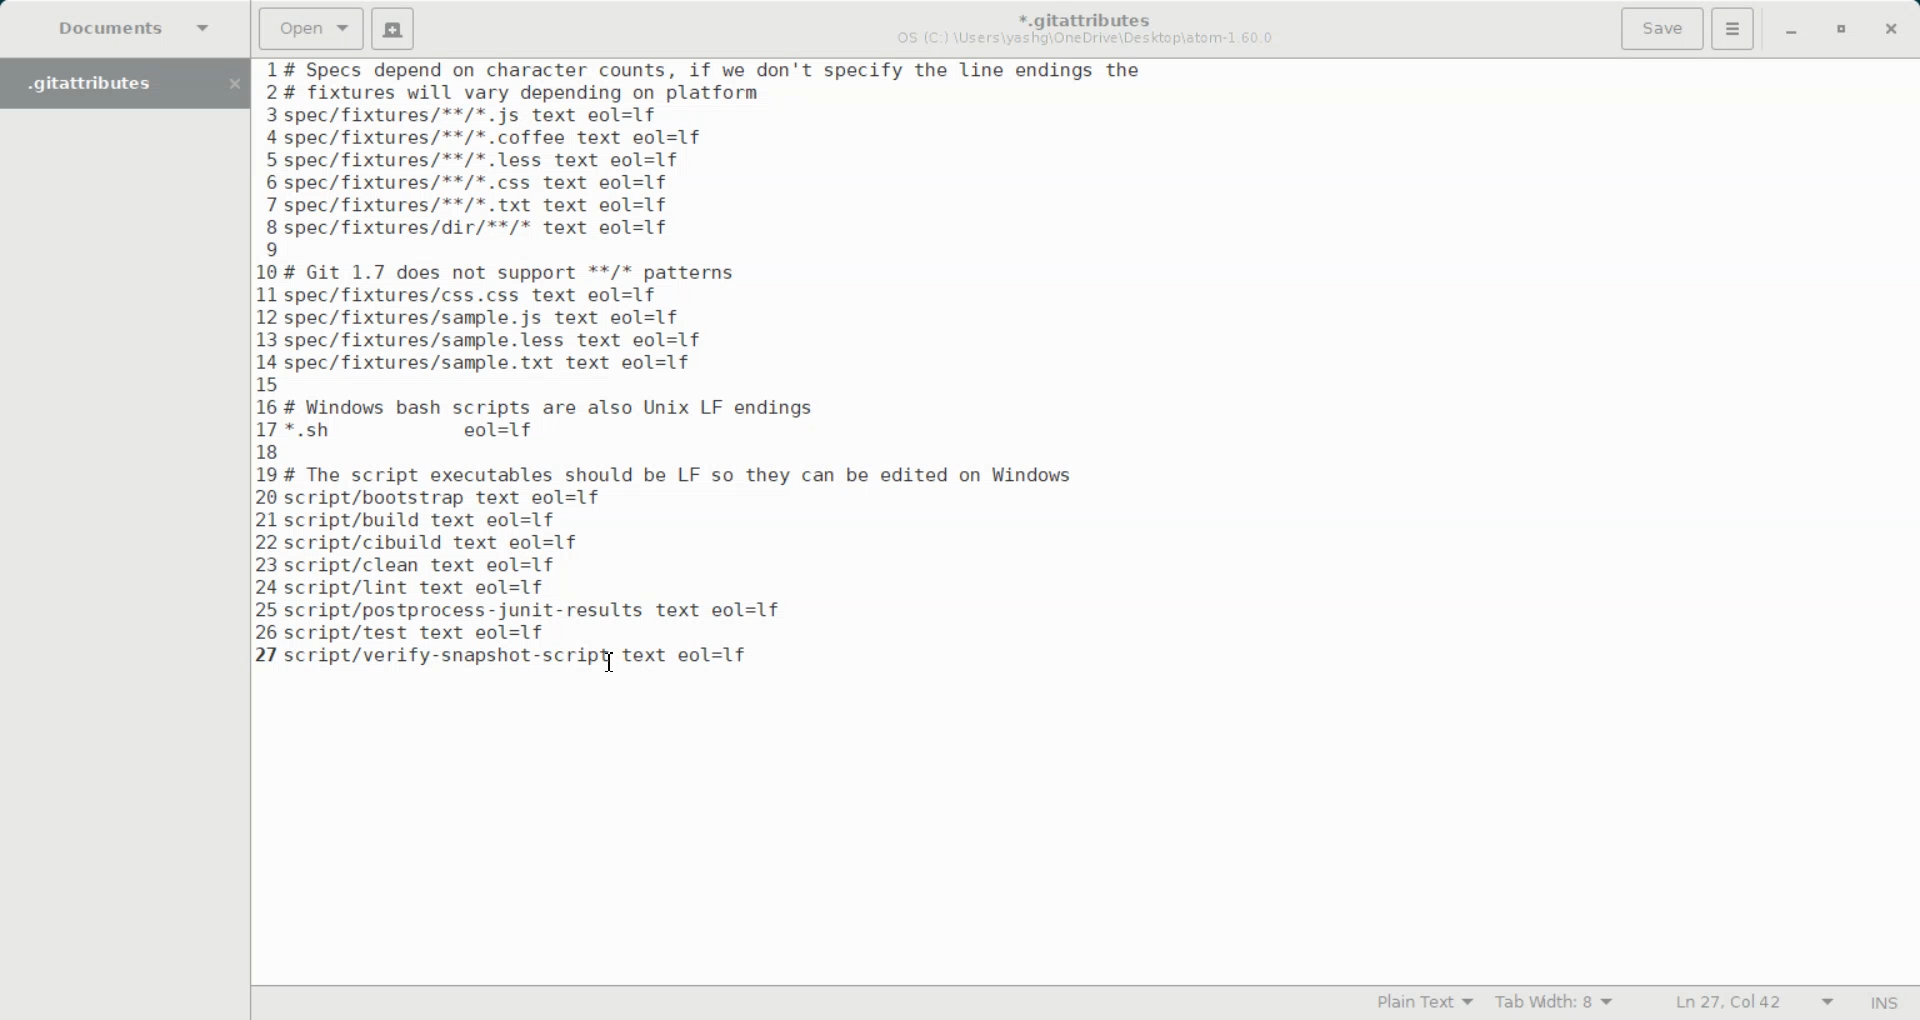 The image size is (1920, 1020). Describe the element at coordinates (104, 83) in the screenshot. I see `Folder` at that location.